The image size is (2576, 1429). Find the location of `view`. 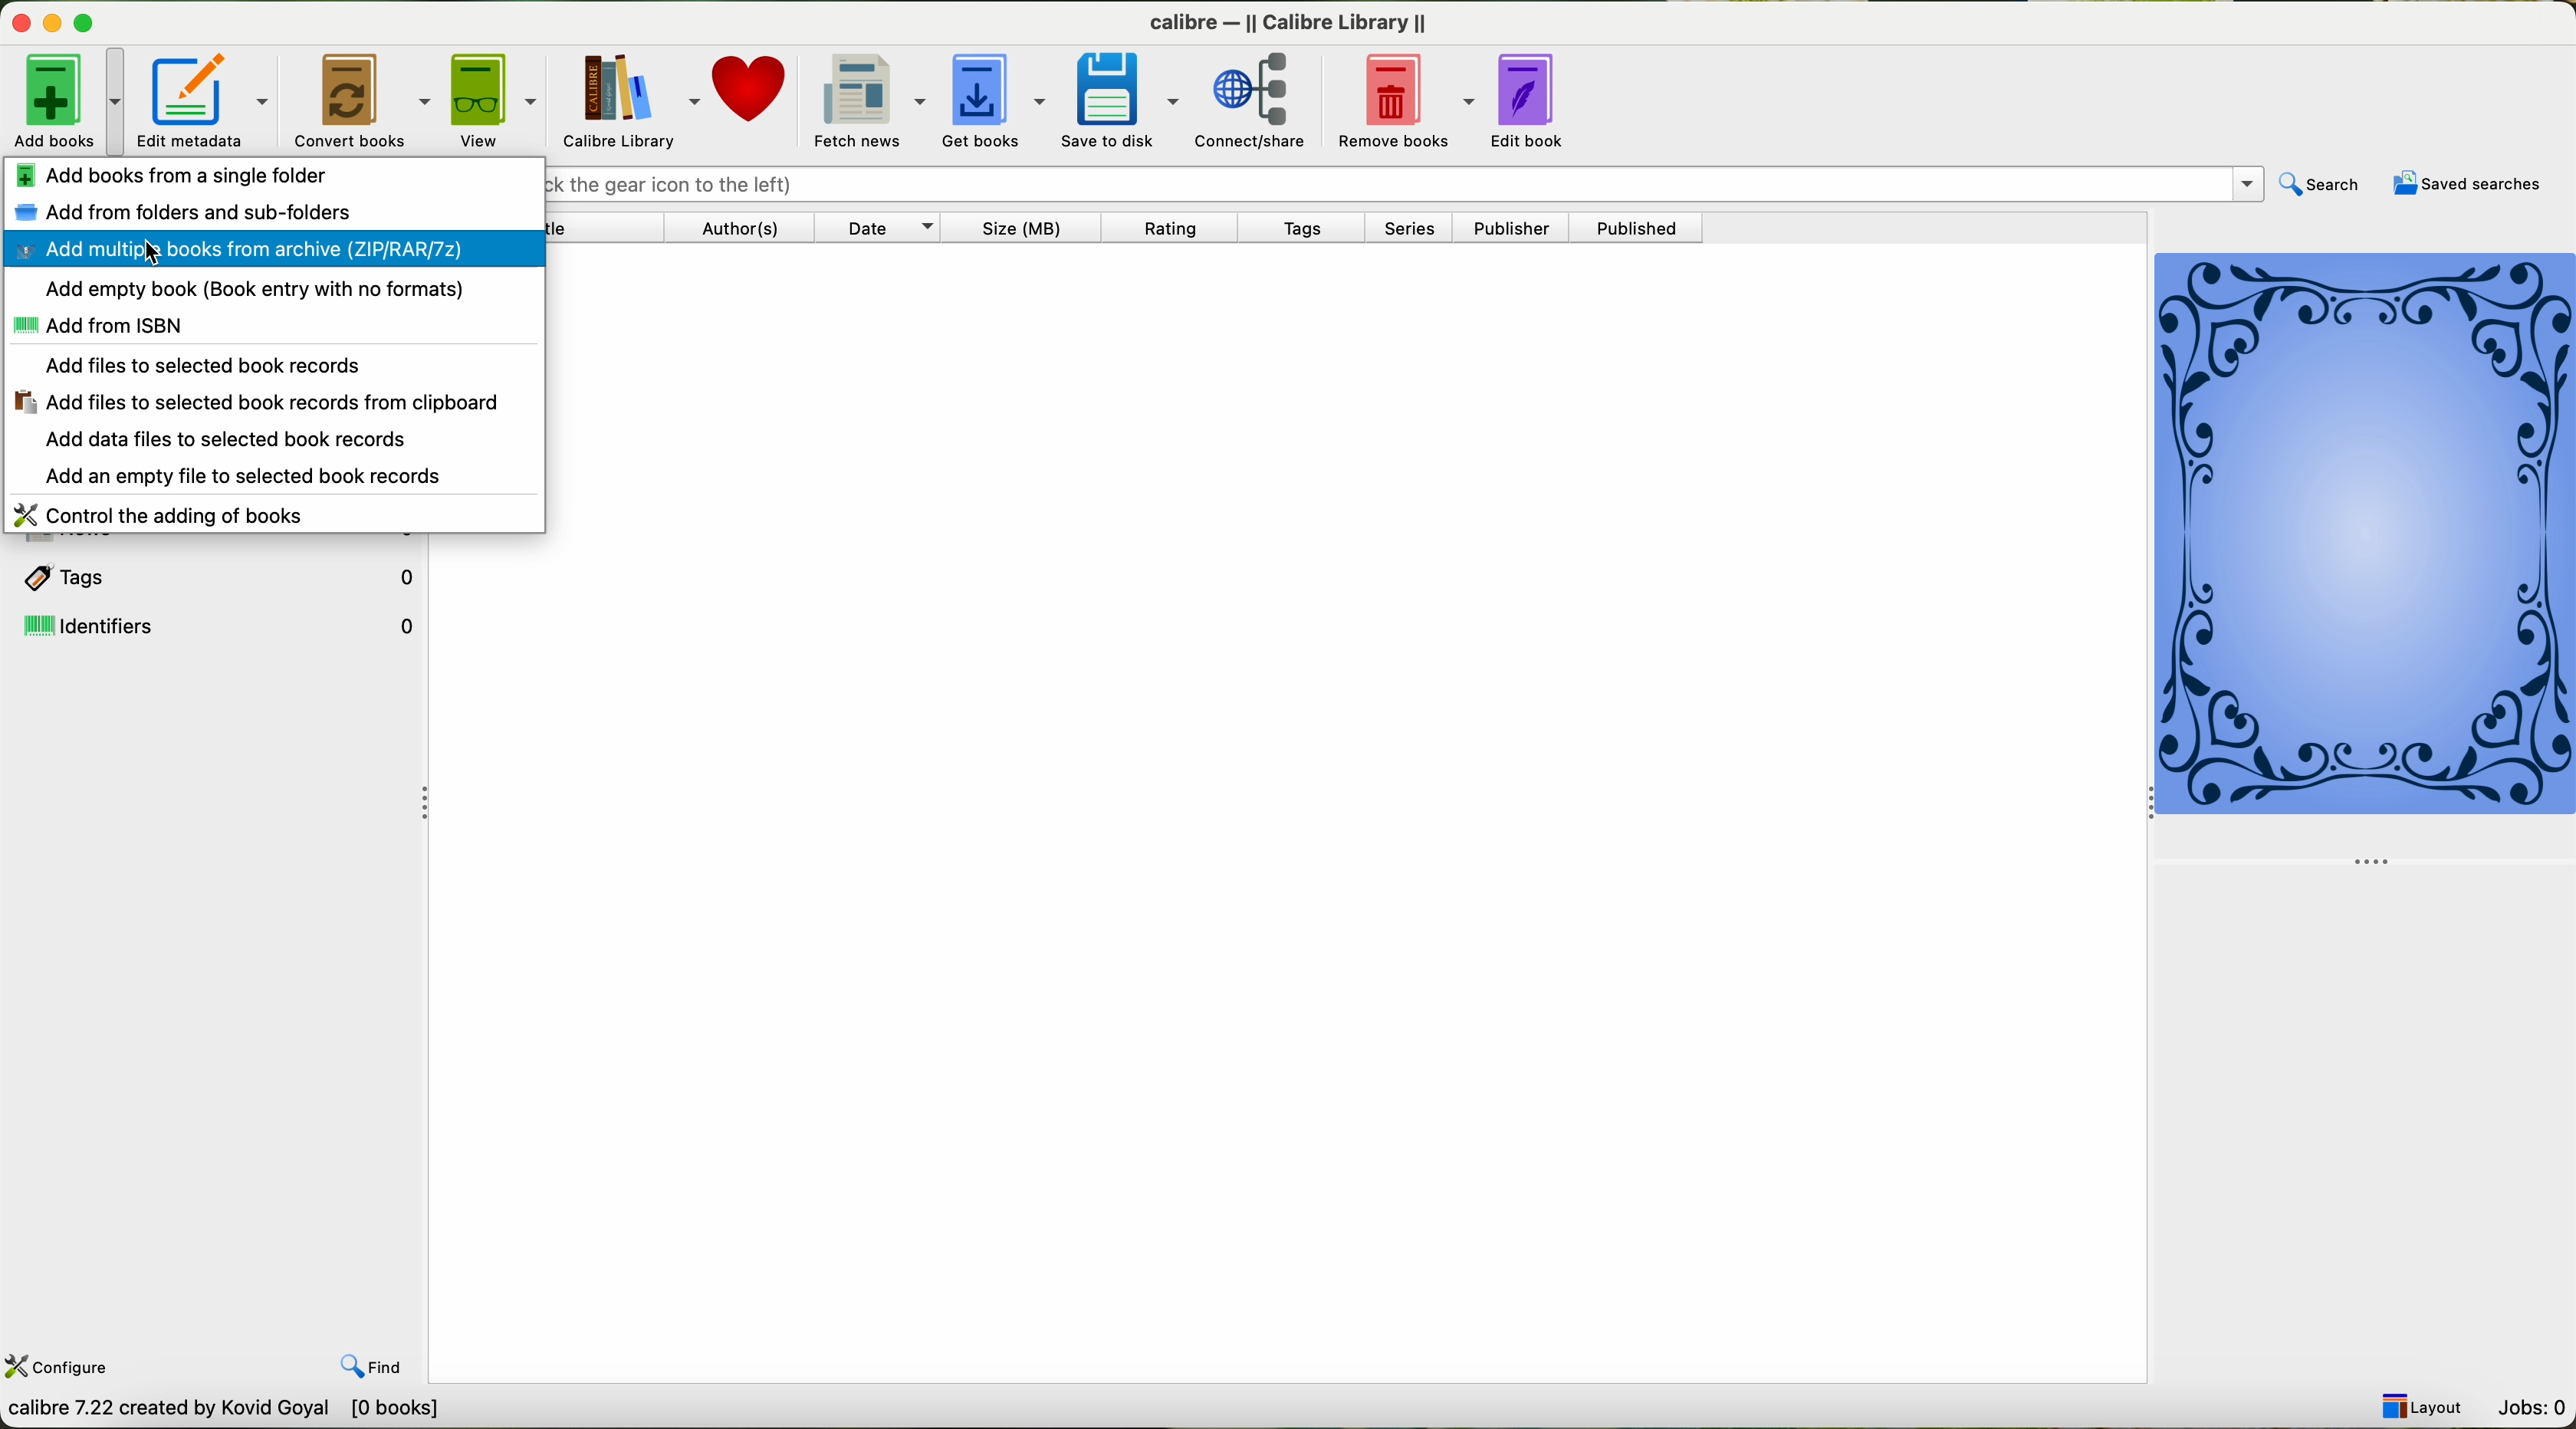

view is located at coordinates (494, 101).